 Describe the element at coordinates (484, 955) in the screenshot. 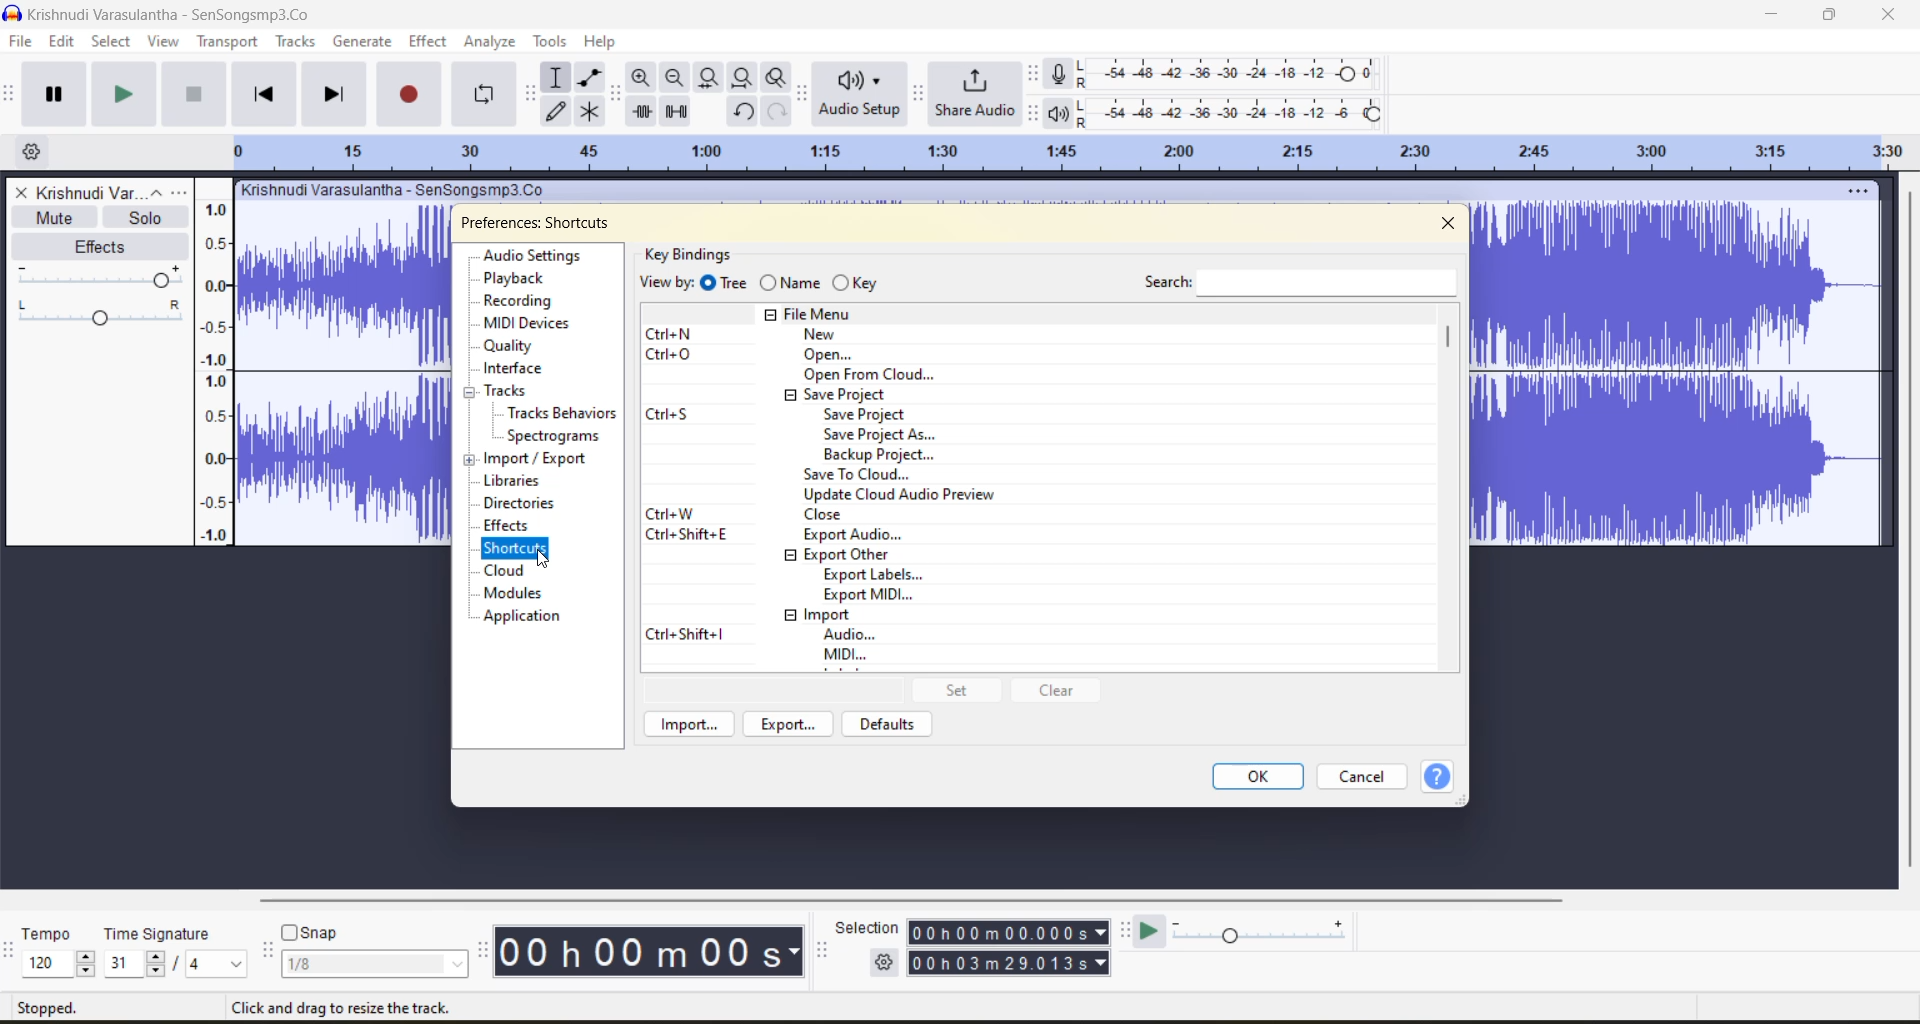

I see `time toolbar` at that location.